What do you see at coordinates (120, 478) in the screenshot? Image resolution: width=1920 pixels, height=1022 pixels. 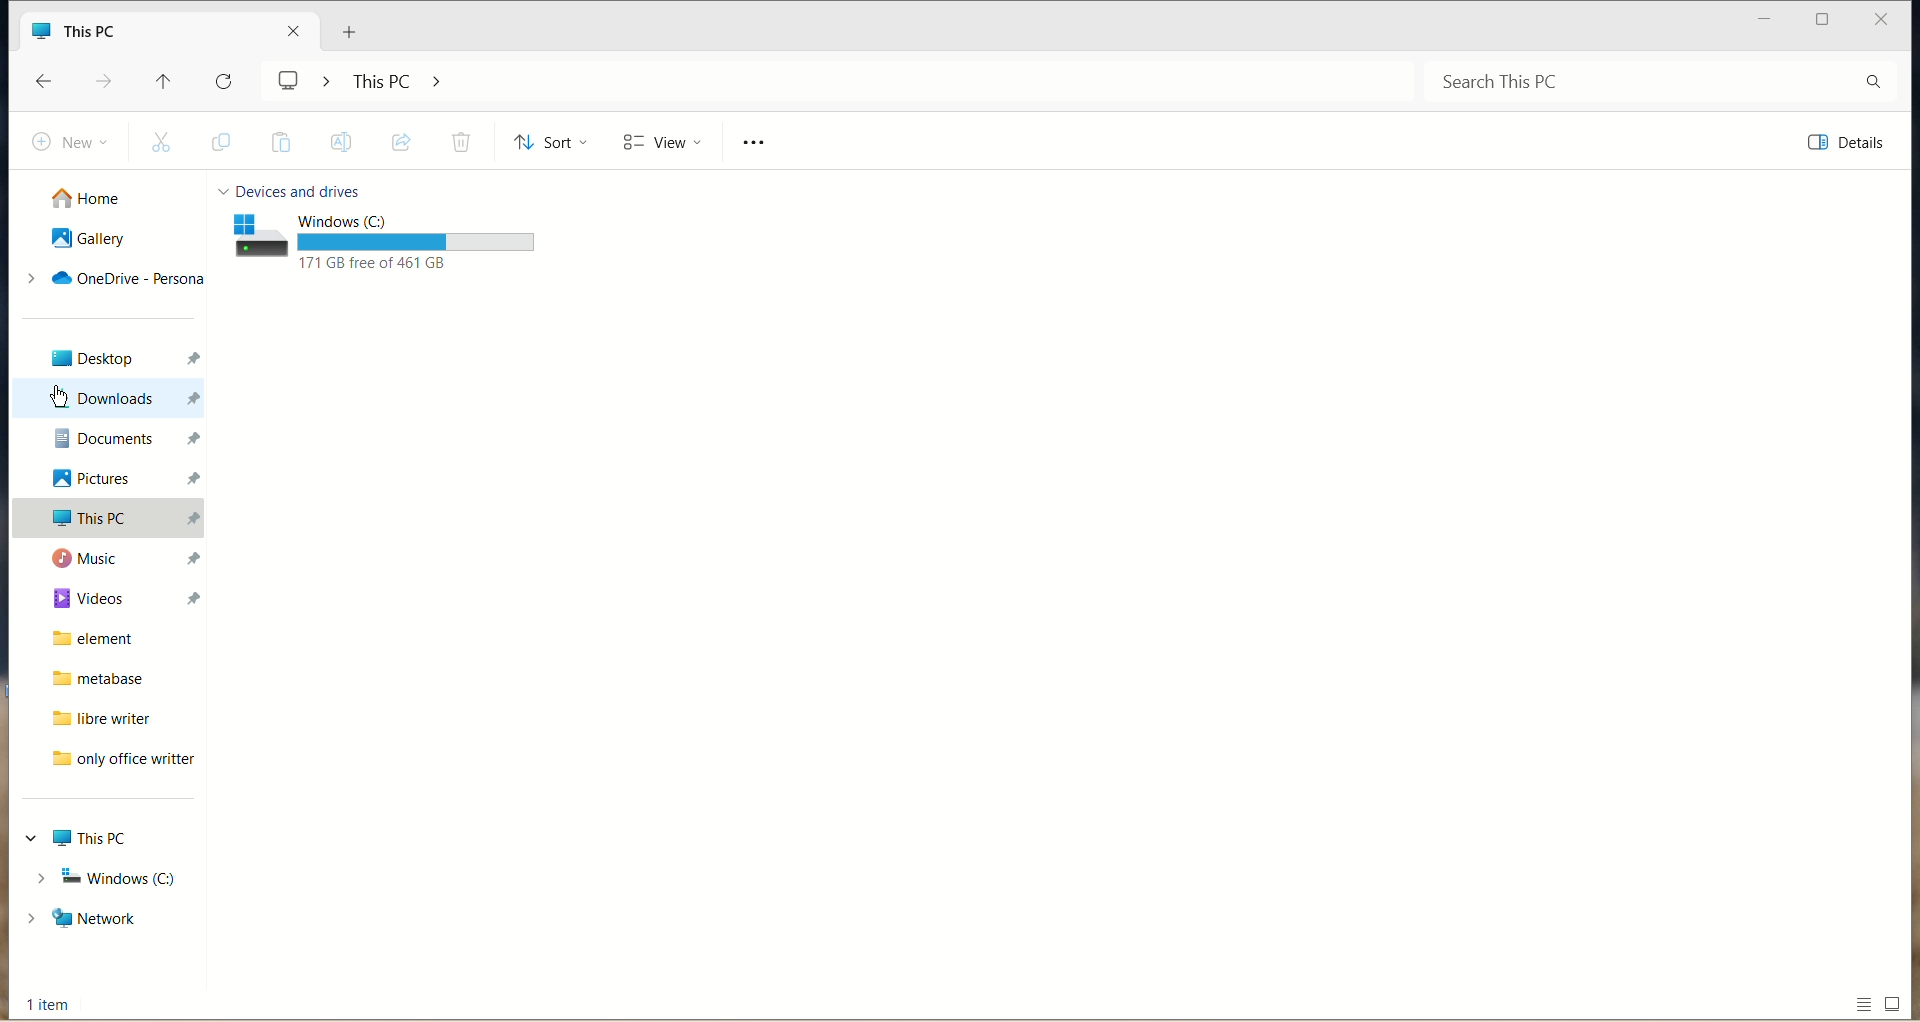 I see `pictures` at bounding box center [120, 478].